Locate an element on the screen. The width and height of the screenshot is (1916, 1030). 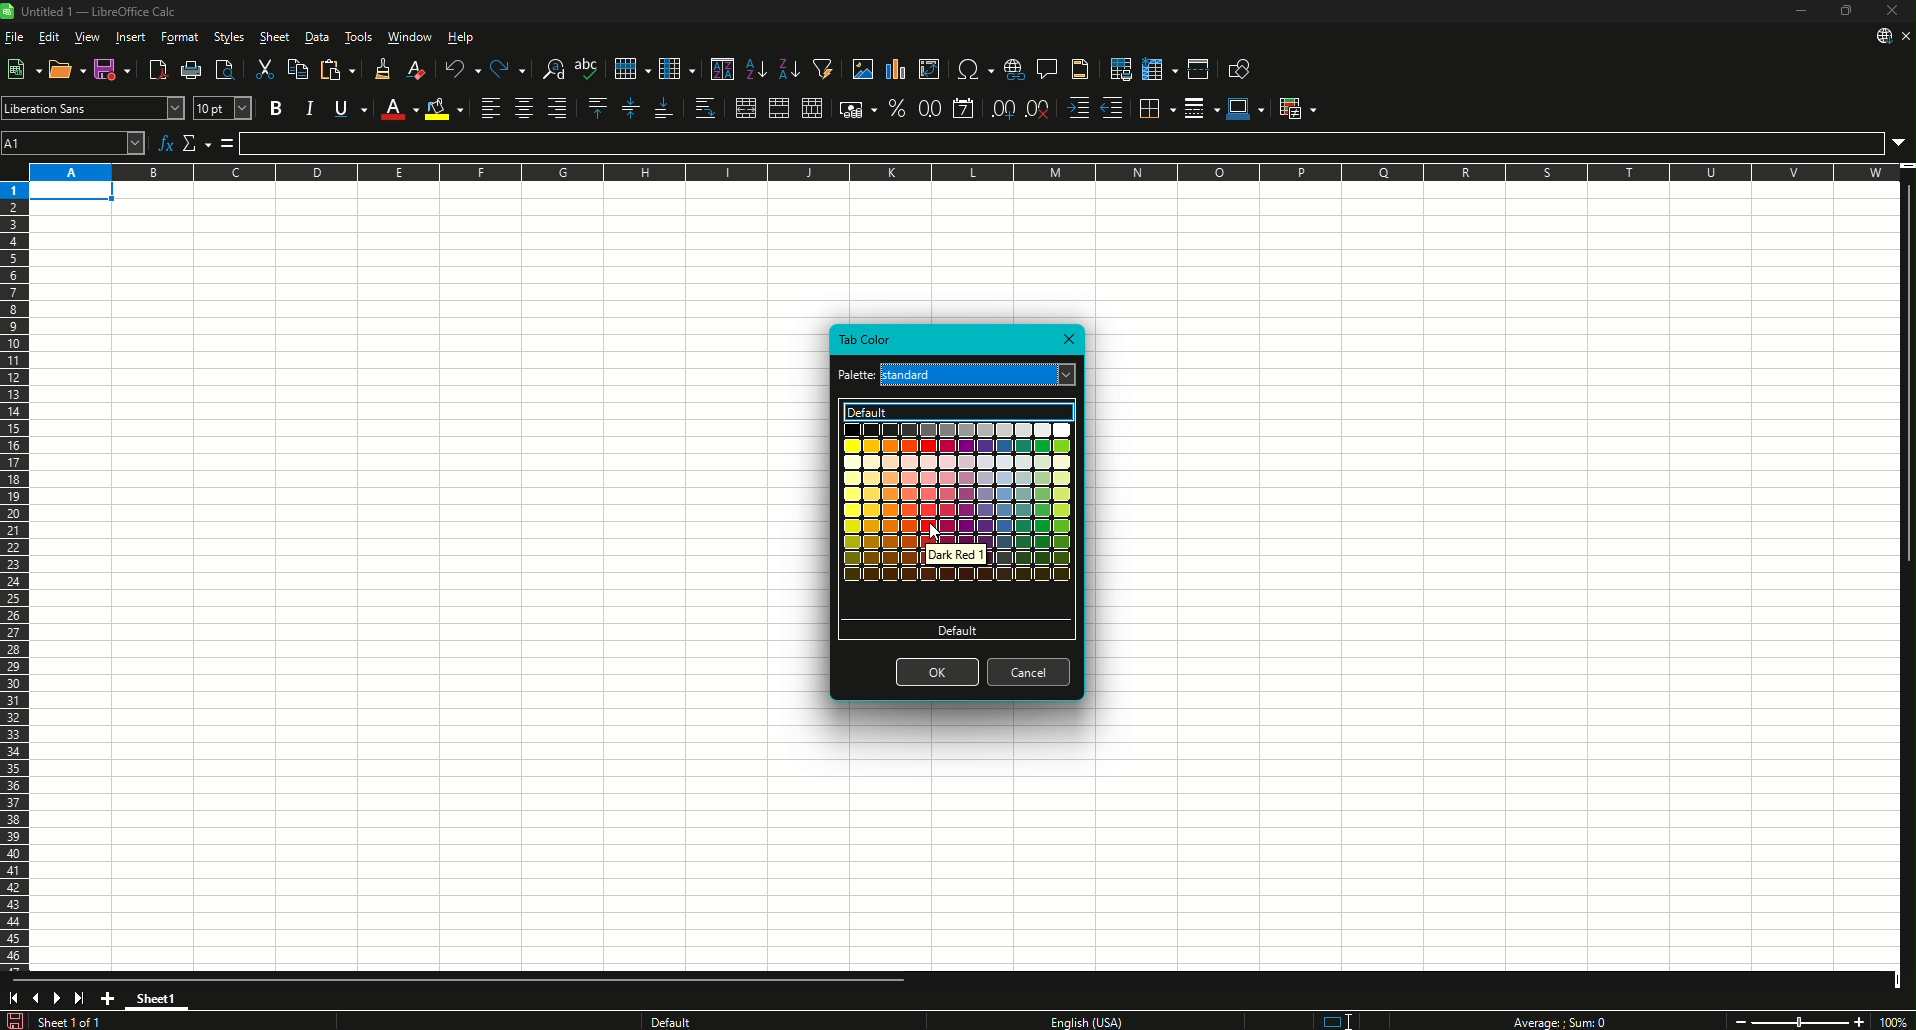
Insert Image is located at coordinates (862, 69).